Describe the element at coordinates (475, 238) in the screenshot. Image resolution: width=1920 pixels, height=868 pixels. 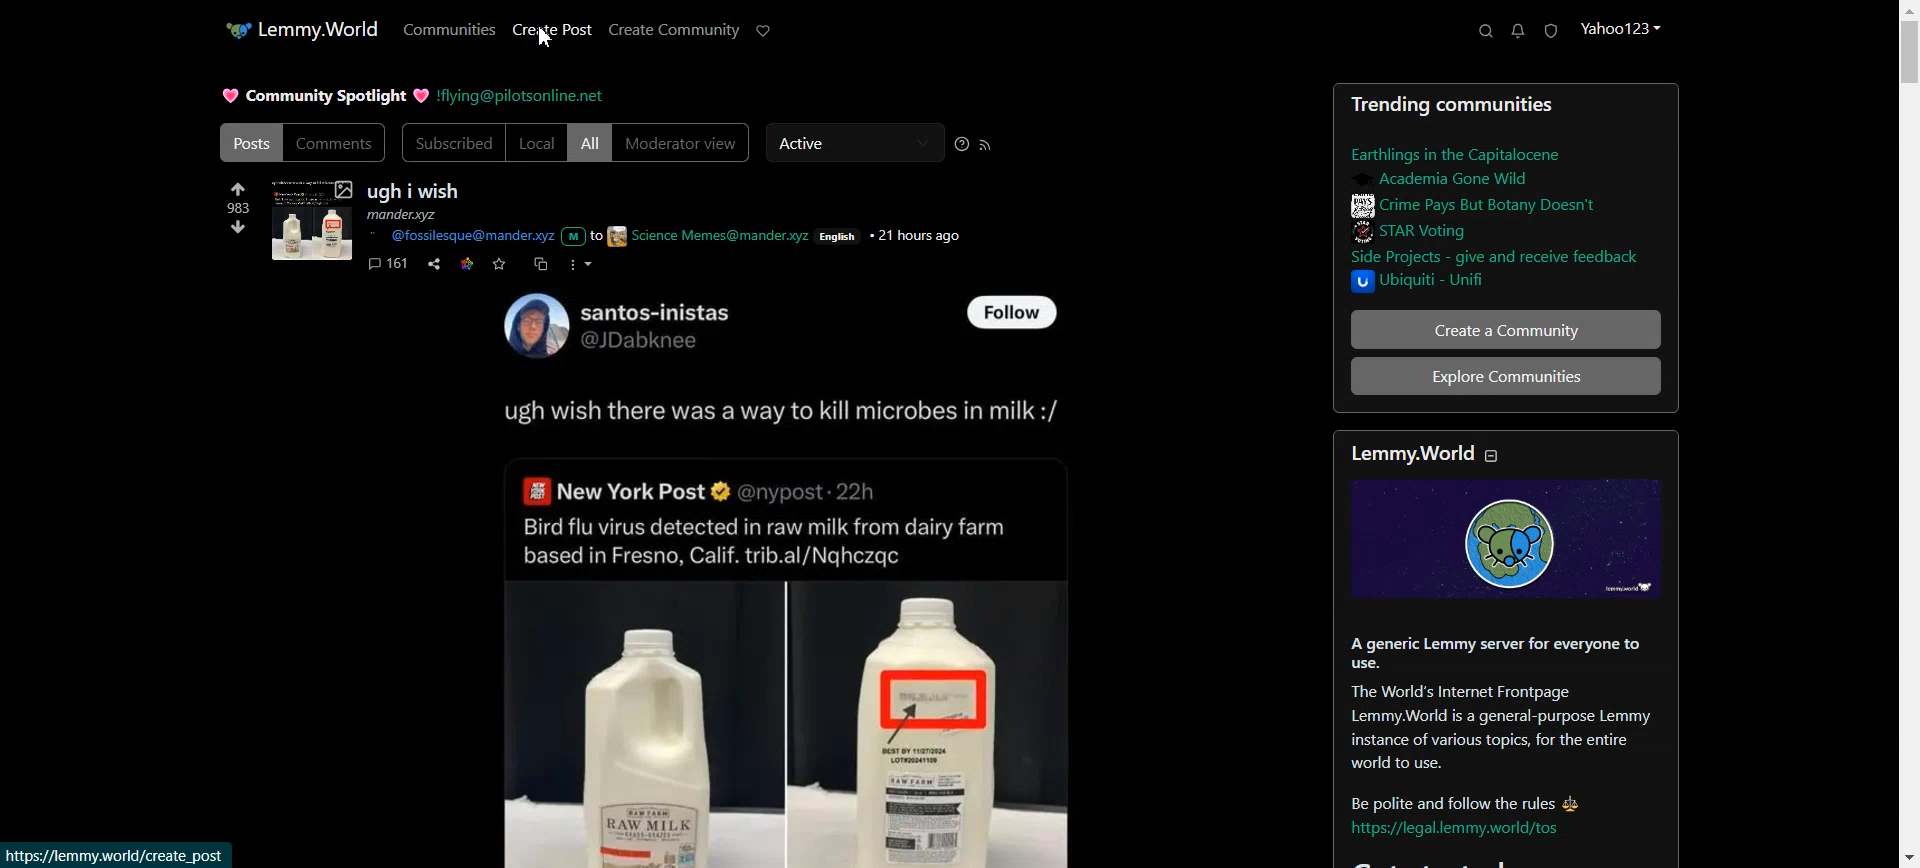
I see `Hyperlink` at that location.